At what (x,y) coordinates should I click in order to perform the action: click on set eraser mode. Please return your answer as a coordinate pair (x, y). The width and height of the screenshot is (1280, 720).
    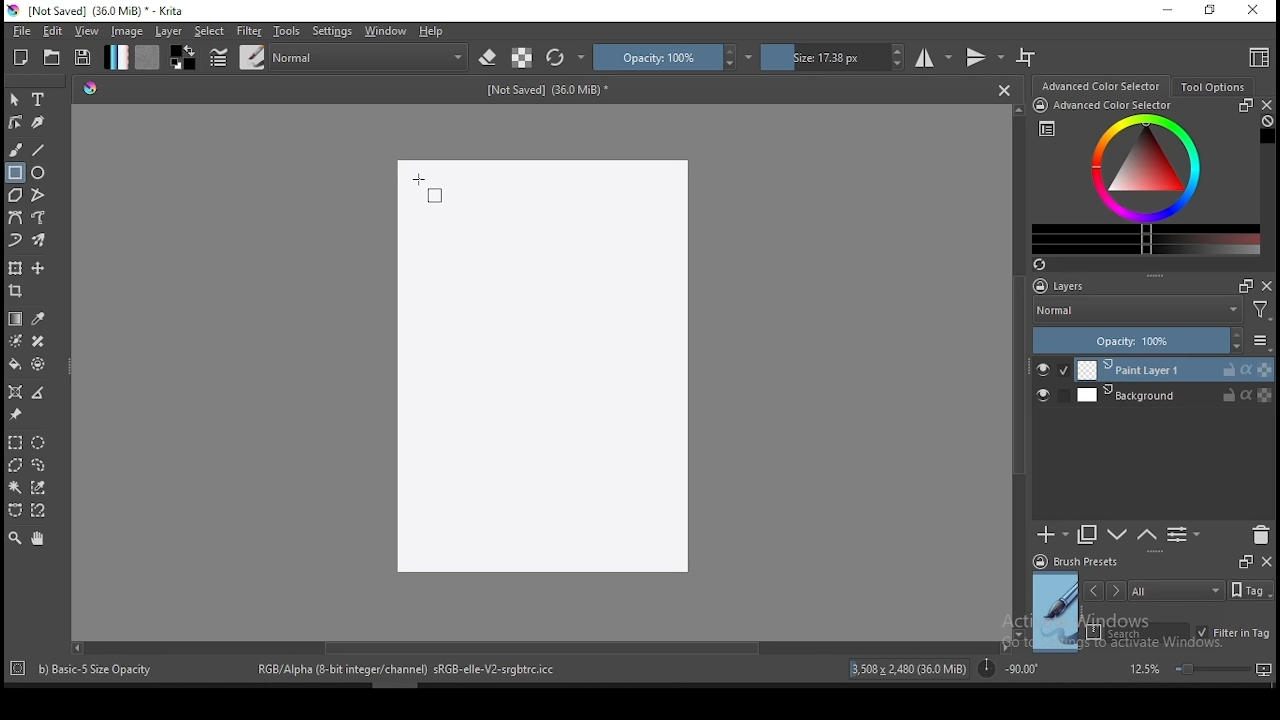
    Looking at the image, I should click on (490, 58).